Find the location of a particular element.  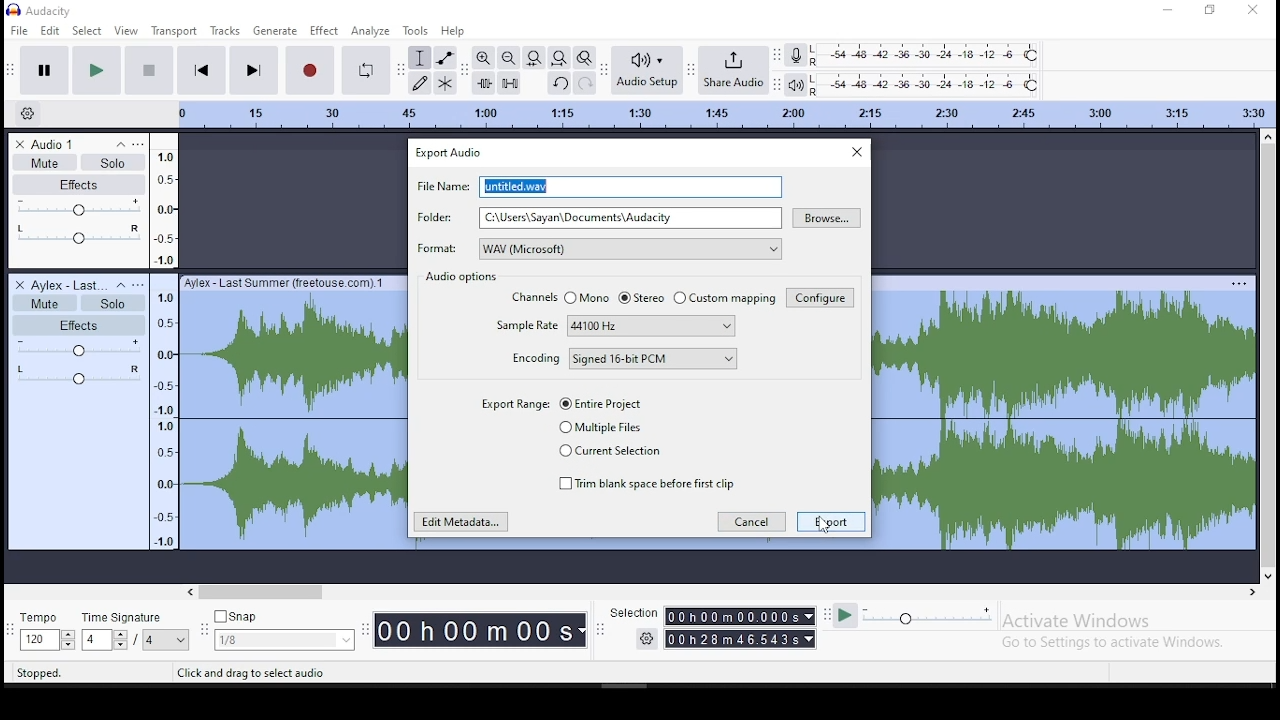

export is located at coordinates (831, 523).